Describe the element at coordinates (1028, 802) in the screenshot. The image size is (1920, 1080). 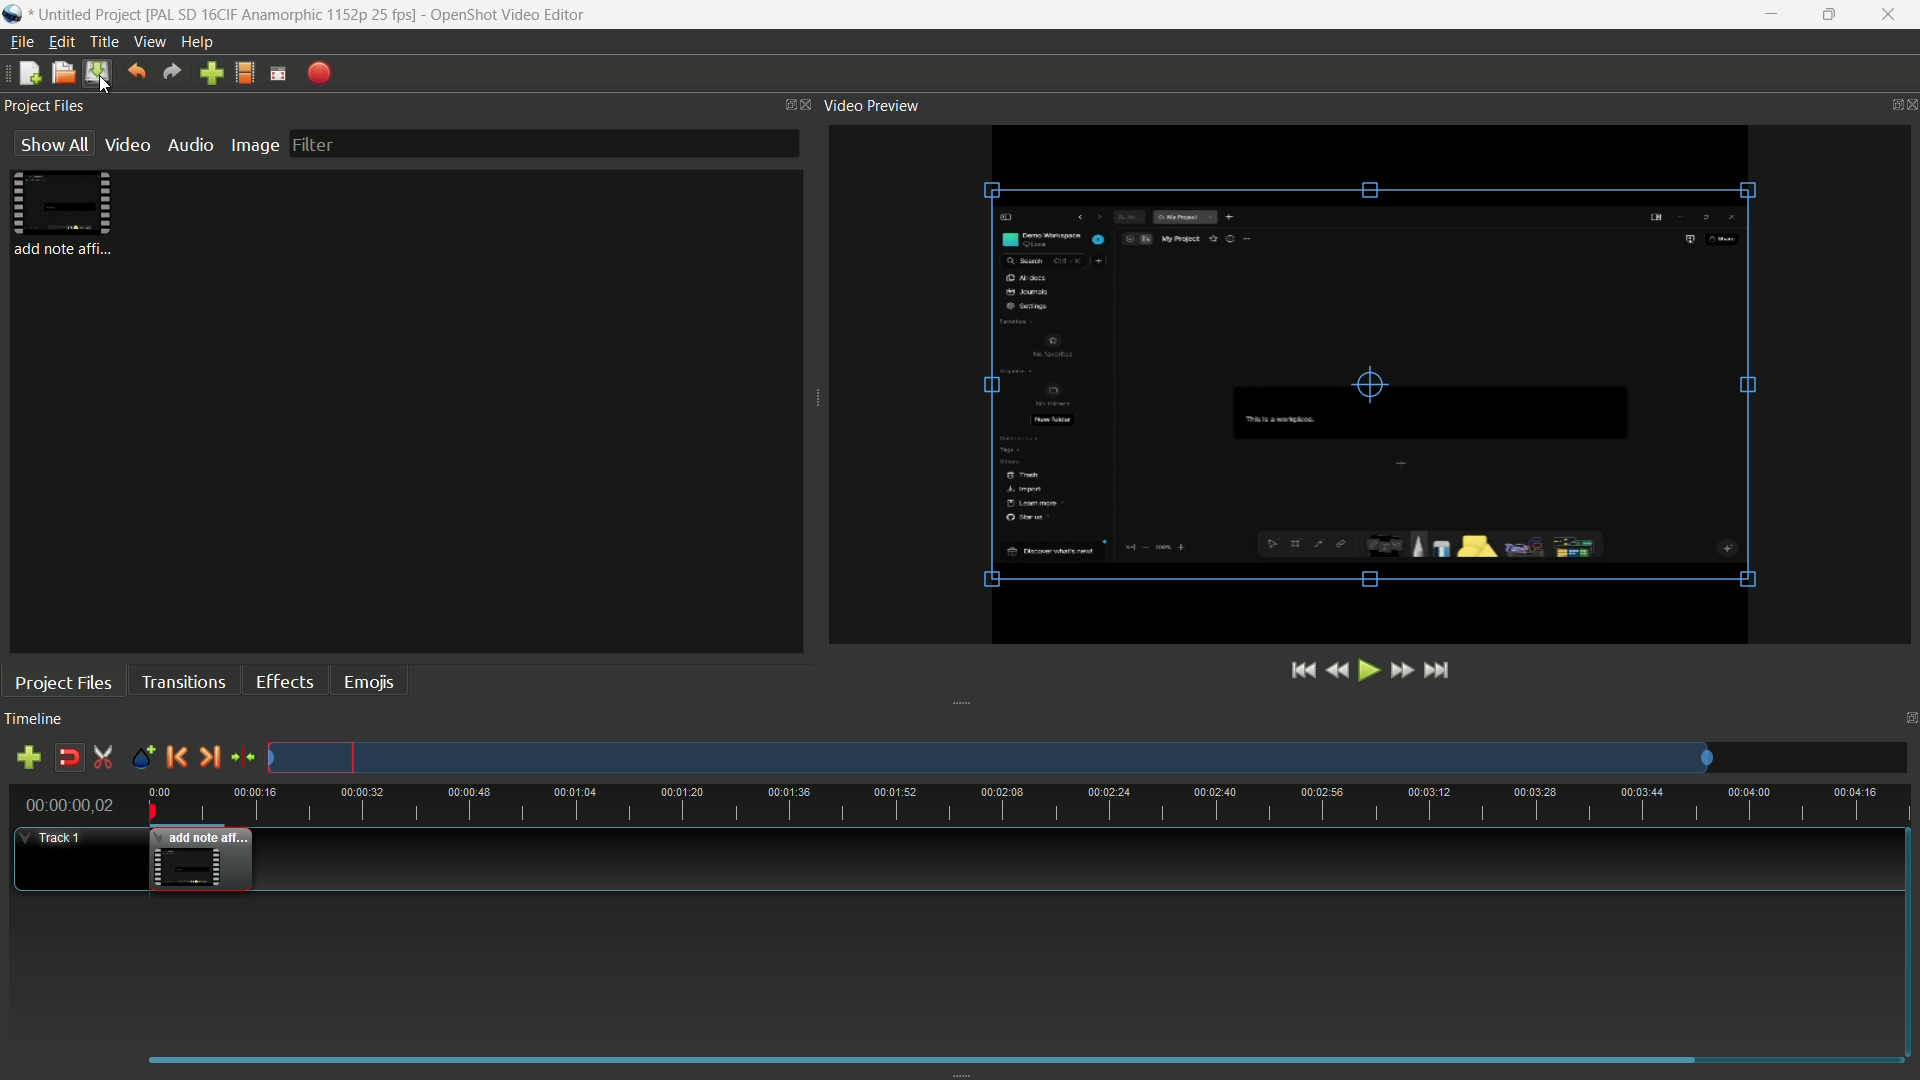
I see `time` at that location.